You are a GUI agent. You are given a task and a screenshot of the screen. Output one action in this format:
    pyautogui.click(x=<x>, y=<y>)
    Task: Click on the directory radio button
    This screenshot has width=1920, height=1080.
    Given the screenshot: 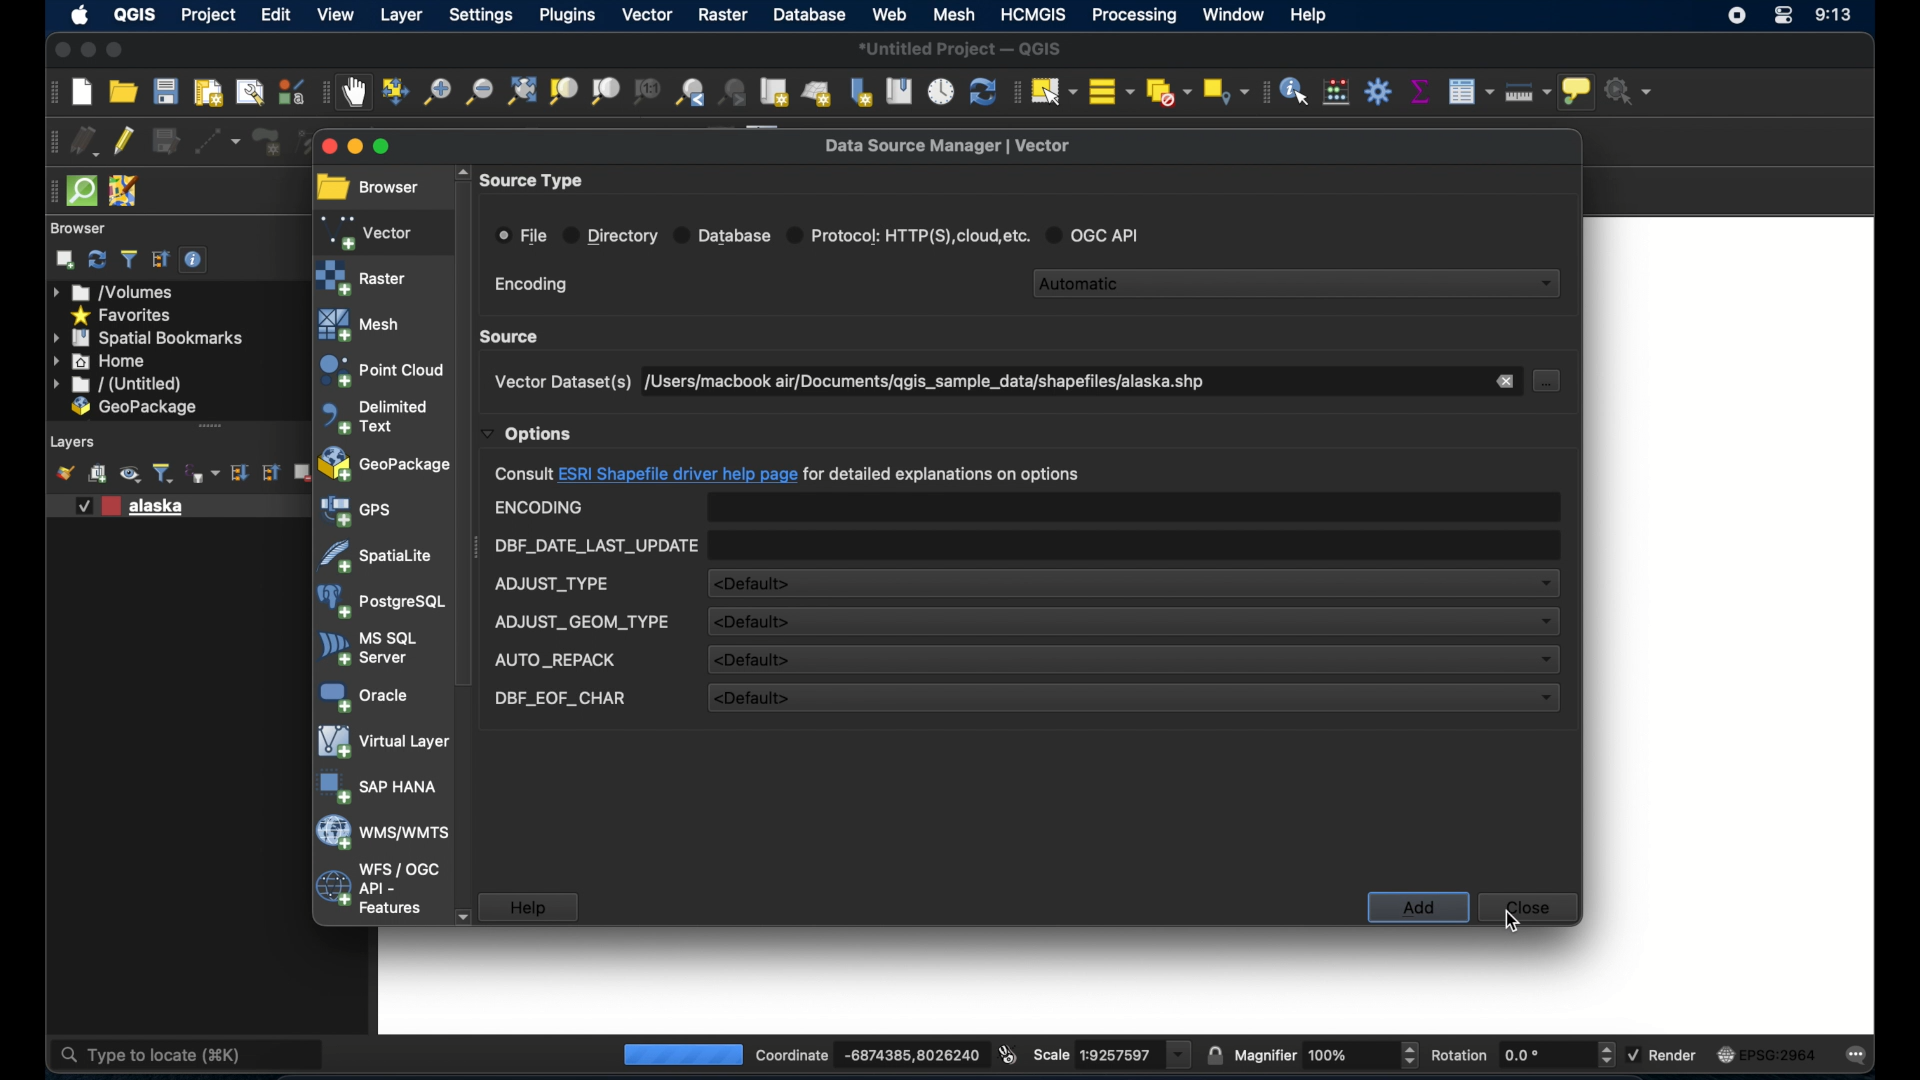 What is the action you would take?
    pyautogui.click(x=611, y=236)
    